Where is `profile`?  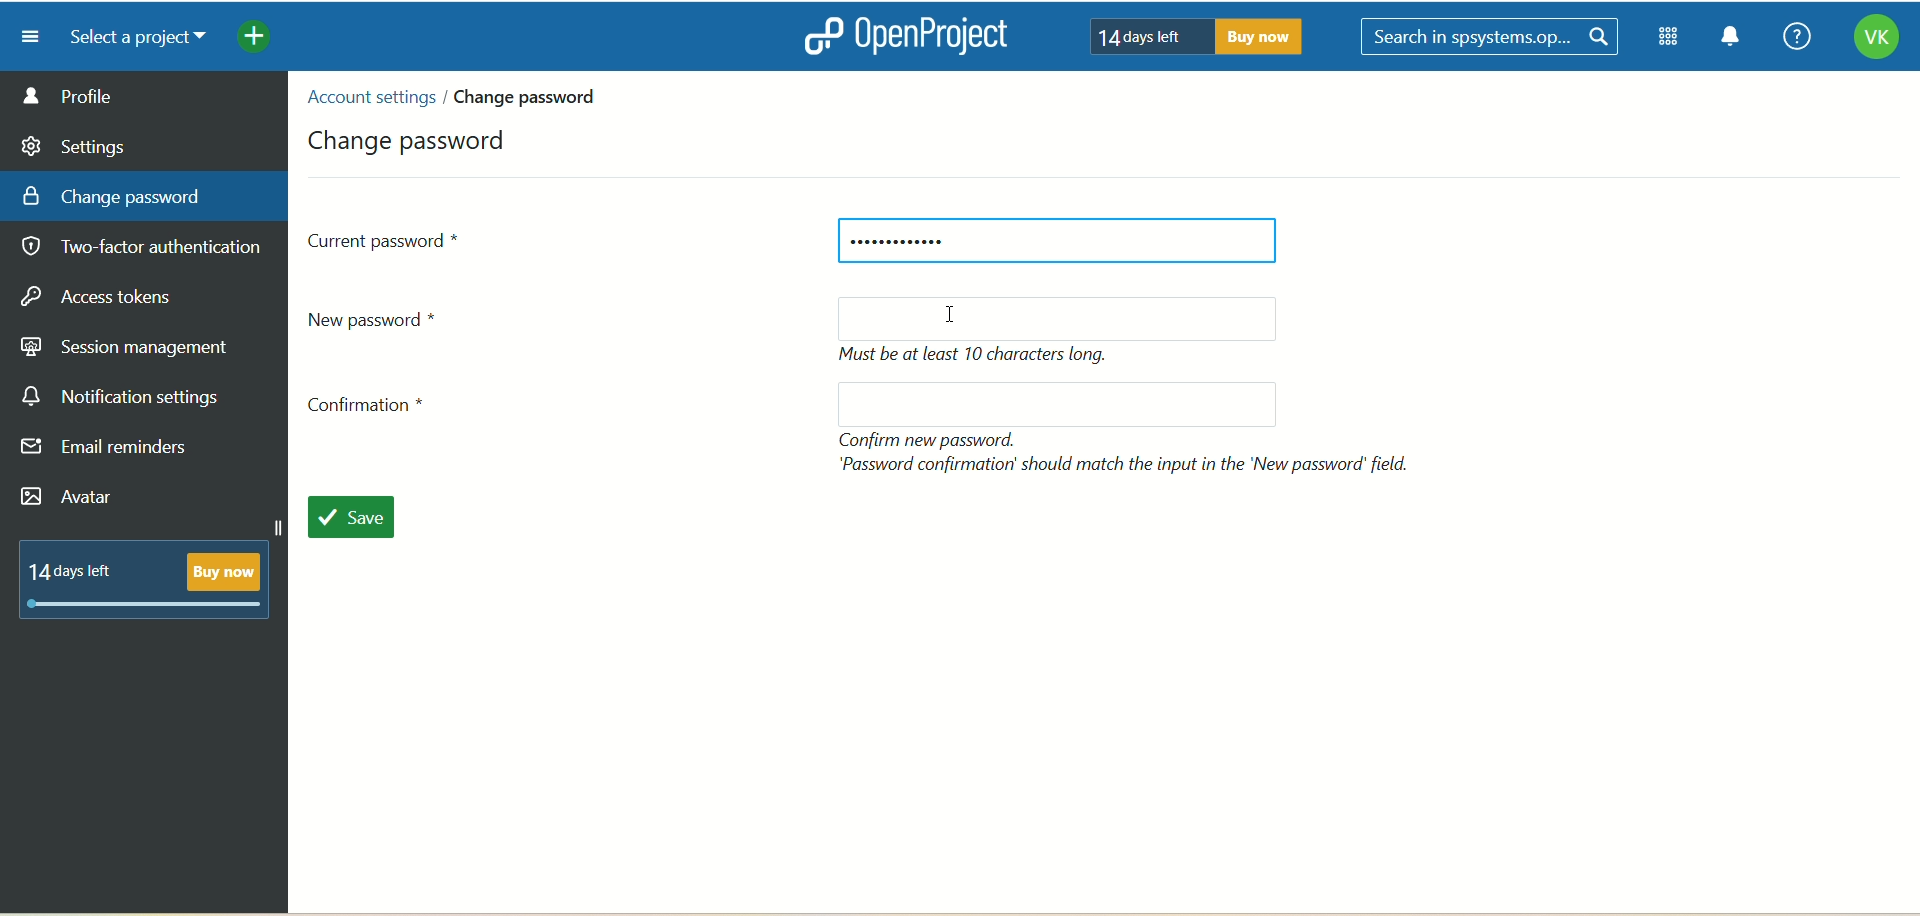
profile is located at coordinates (145, 95).